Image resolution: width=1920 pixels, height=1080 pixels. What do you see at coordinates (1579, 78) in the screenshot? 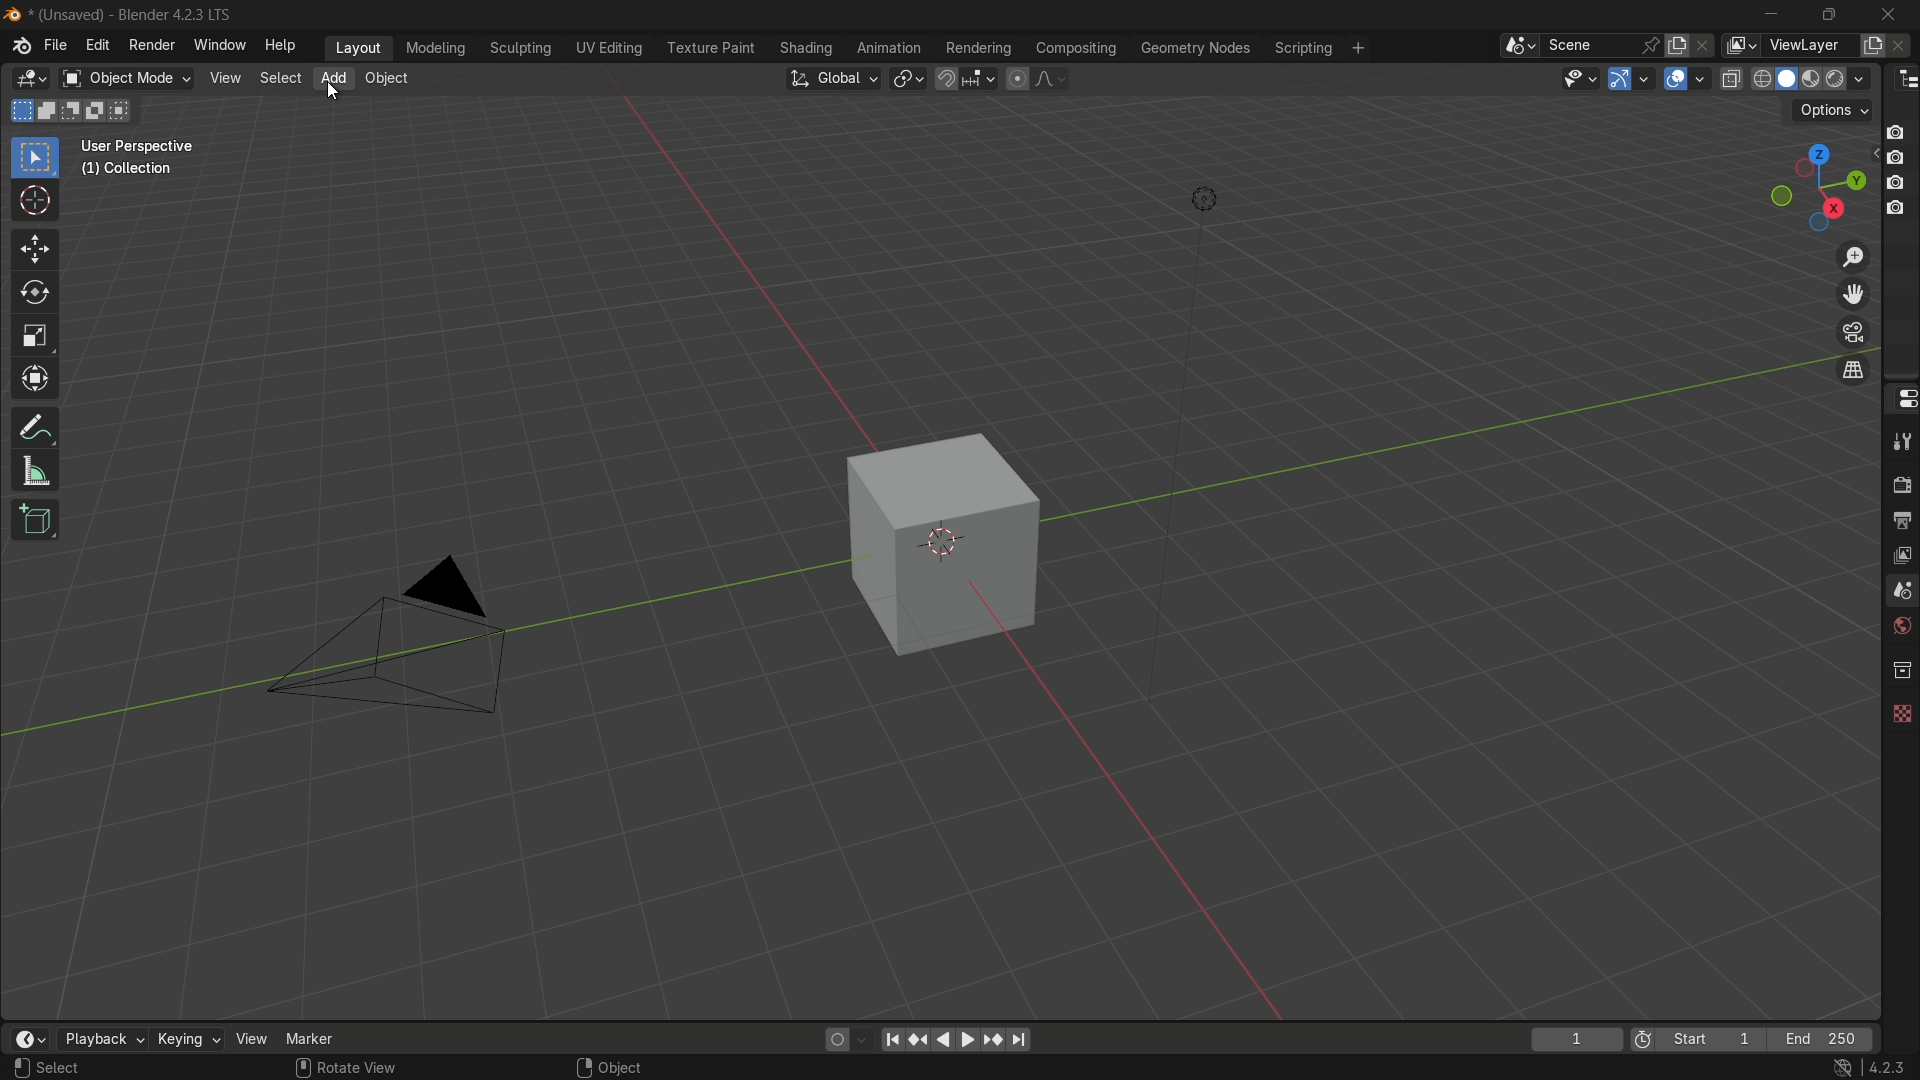
I see `selectability and visibility` at bounding box center [1579, 78].